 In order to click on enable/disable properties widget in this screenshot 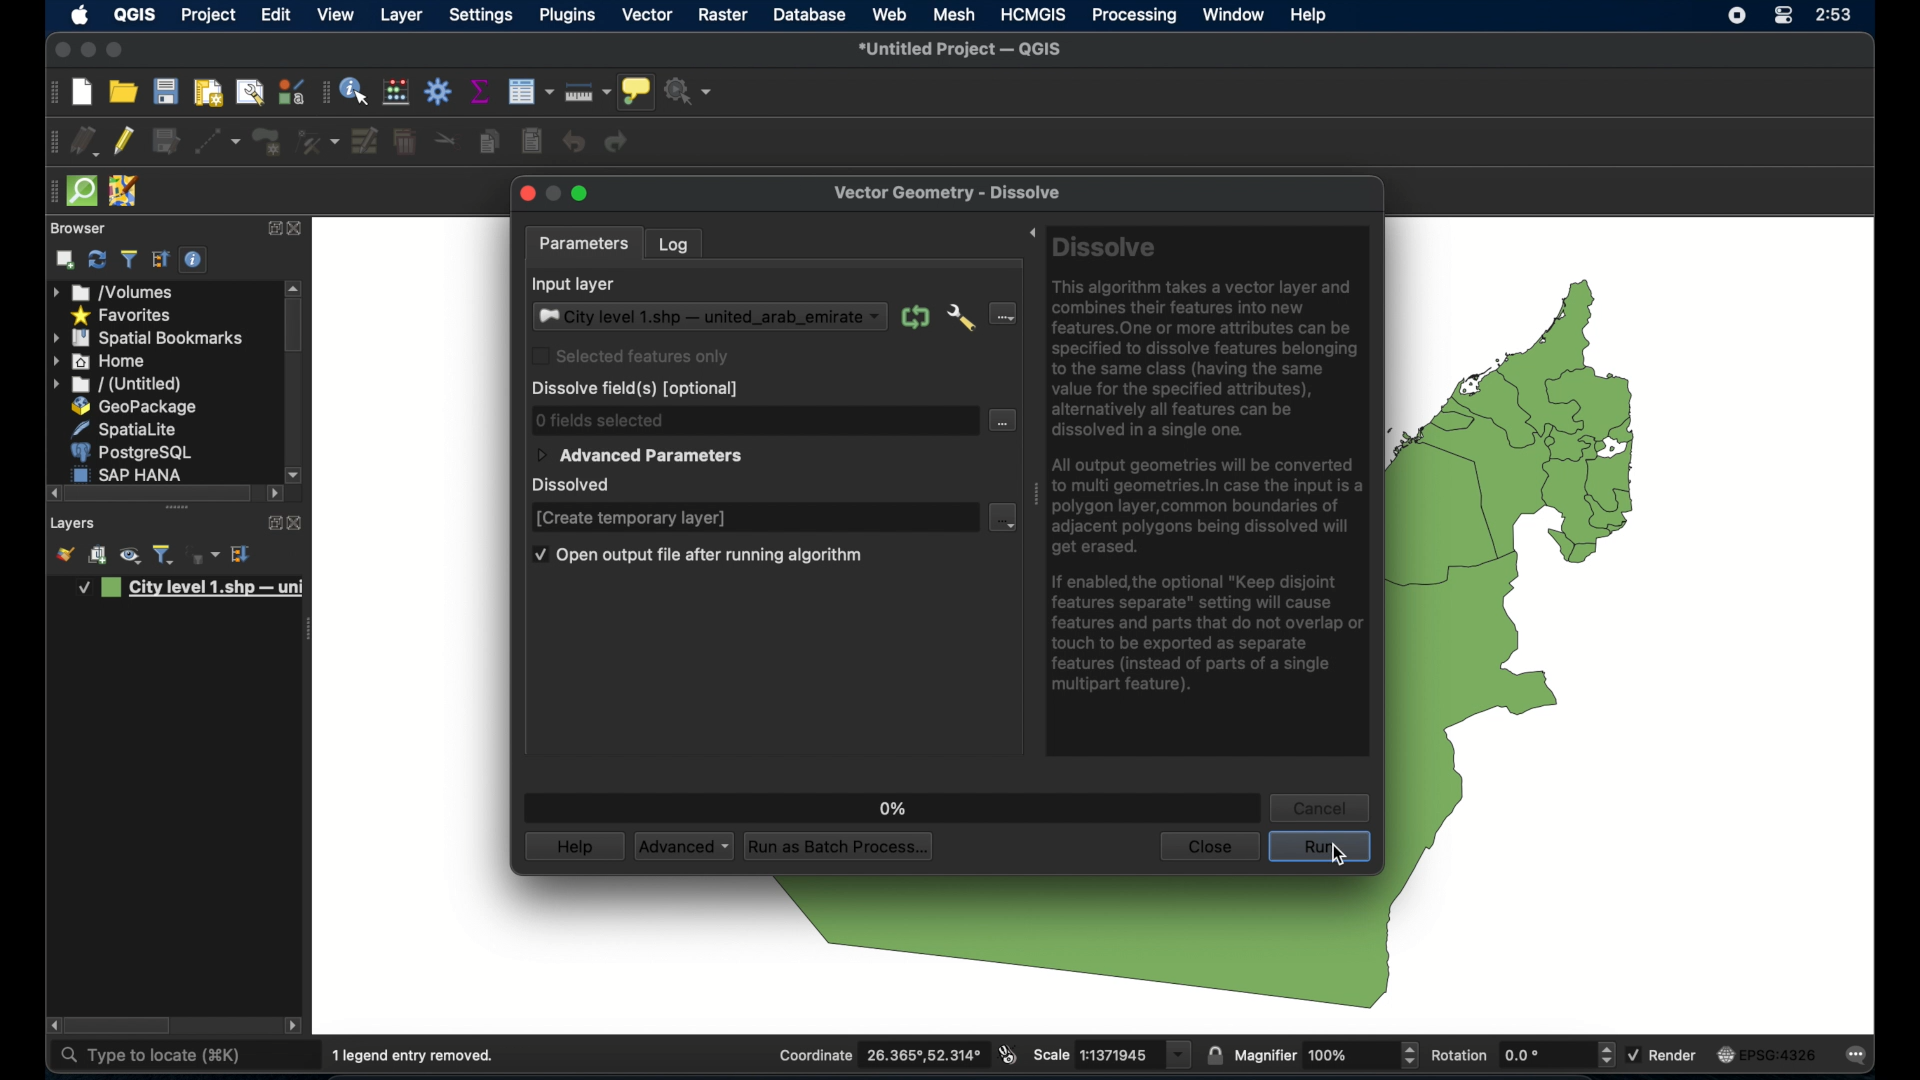, I will do `click(193, 260)`.